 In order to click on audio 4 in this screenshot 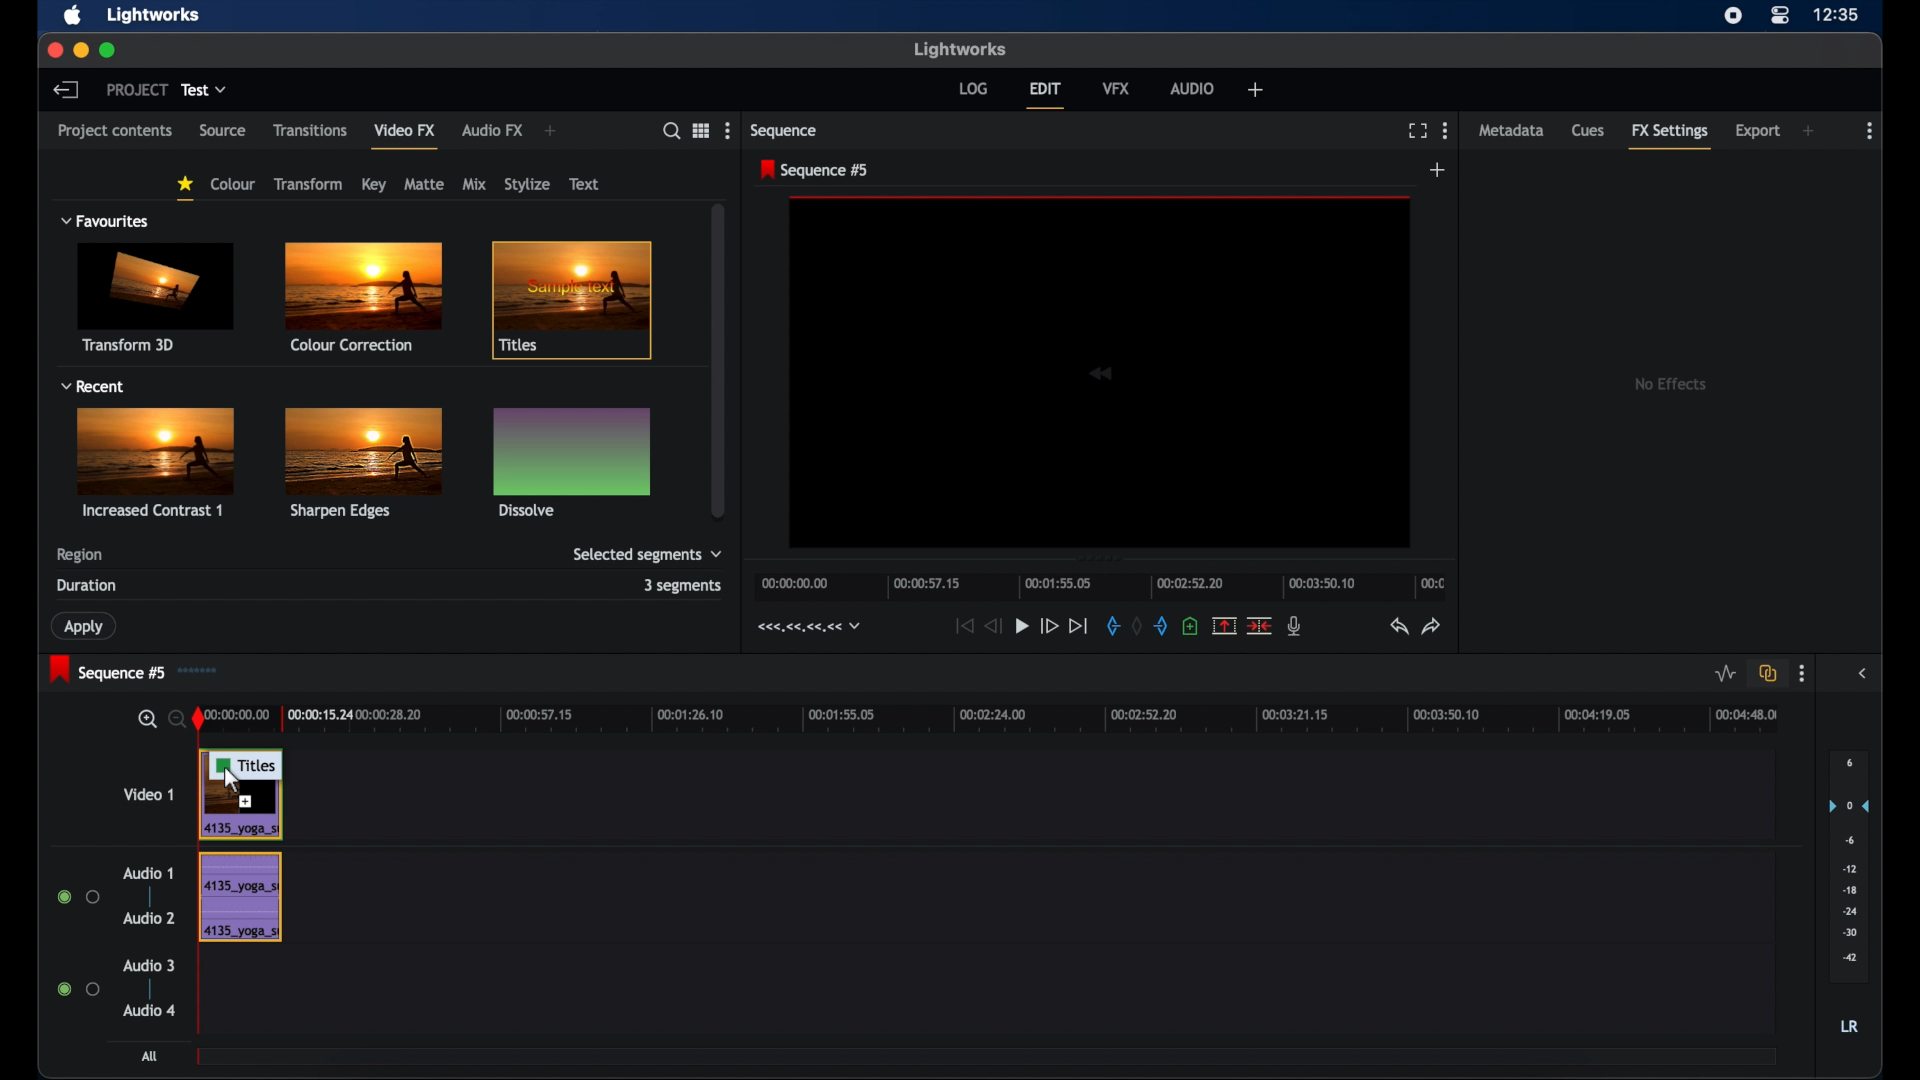, I will do `click(150, 1009)`.